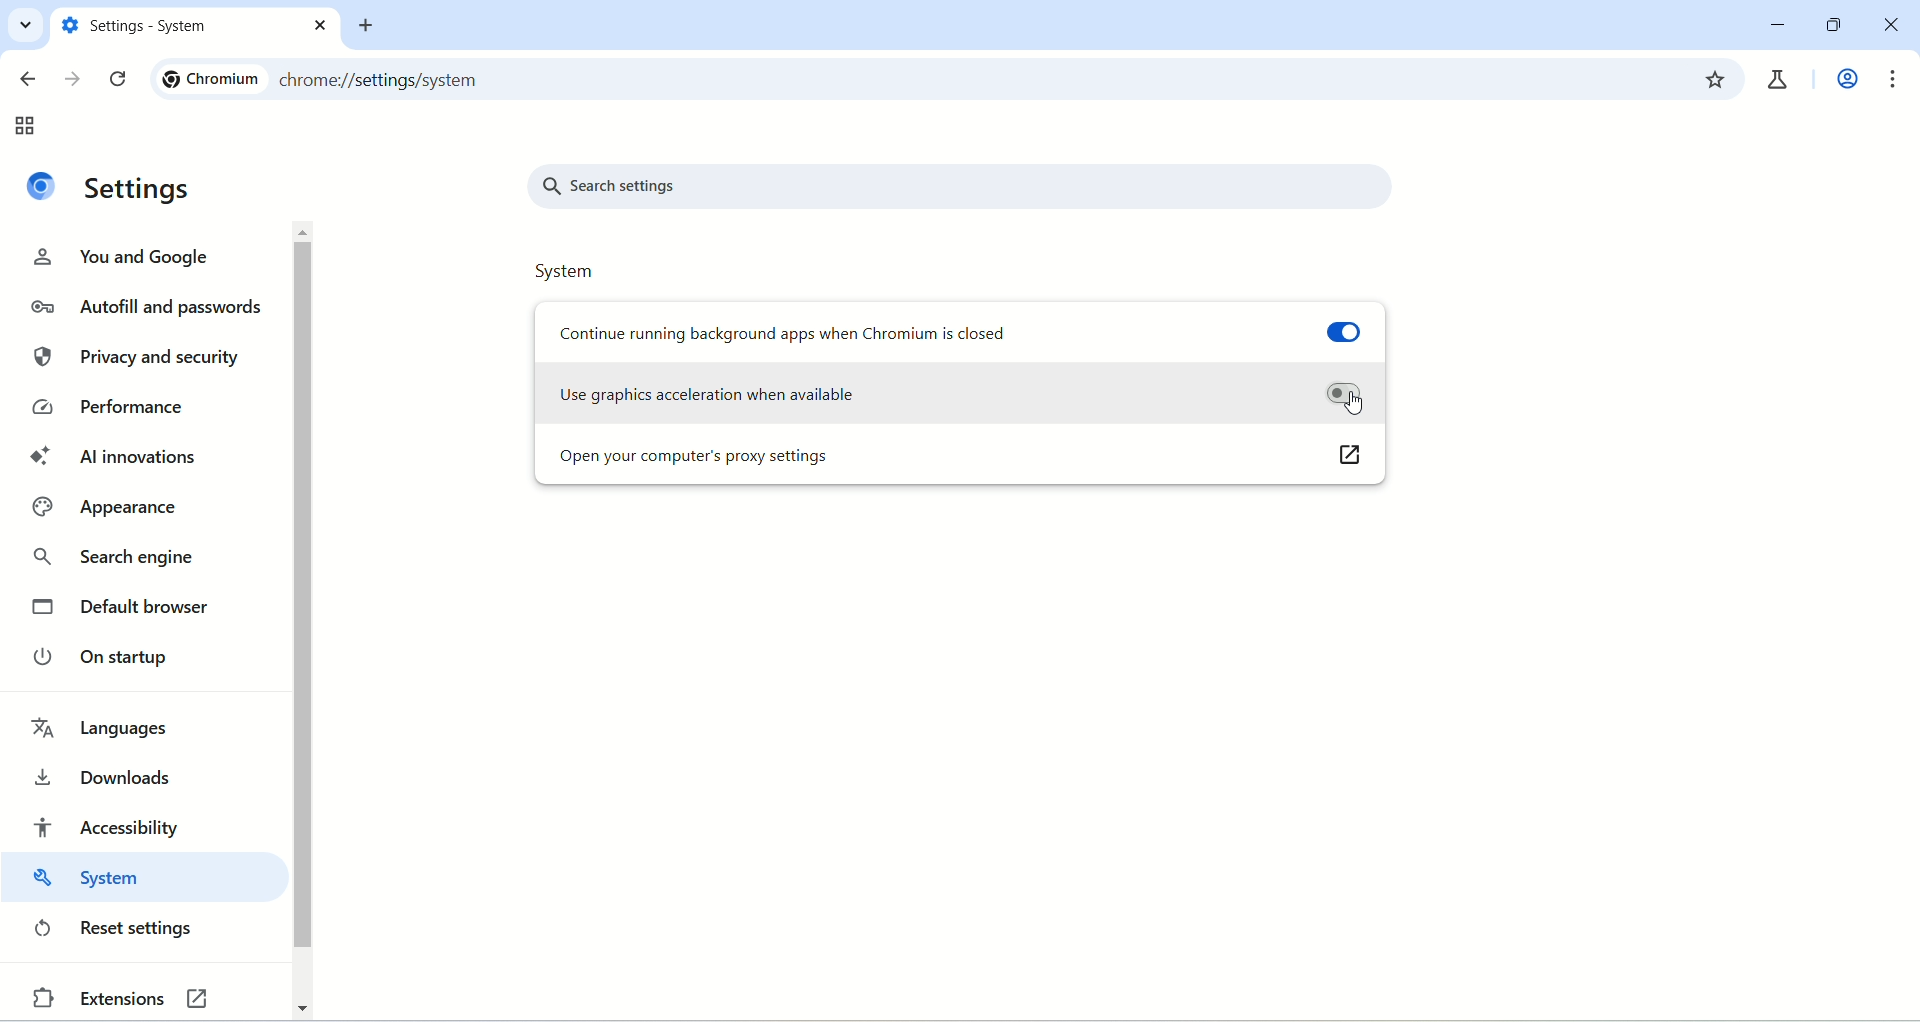 This screenshot has width=1920, height=1022. I want to click on performance, so click(106, 409).